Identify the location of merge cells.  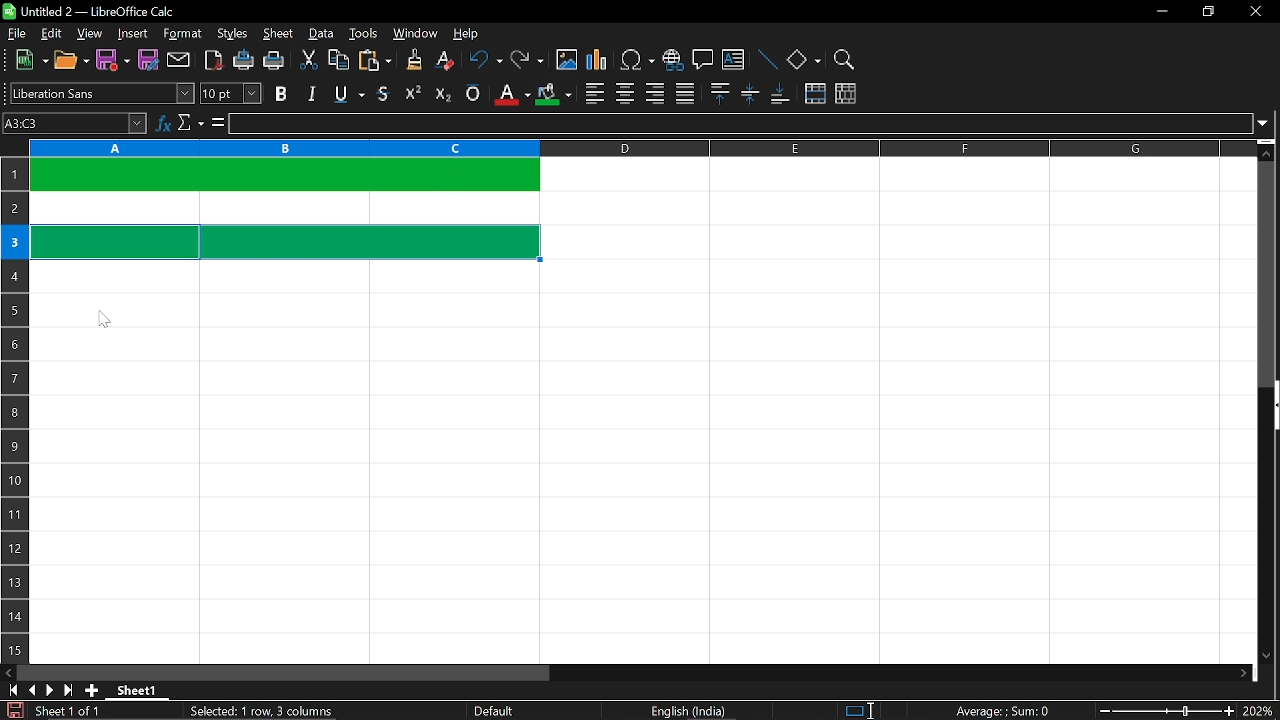
(815, 94).